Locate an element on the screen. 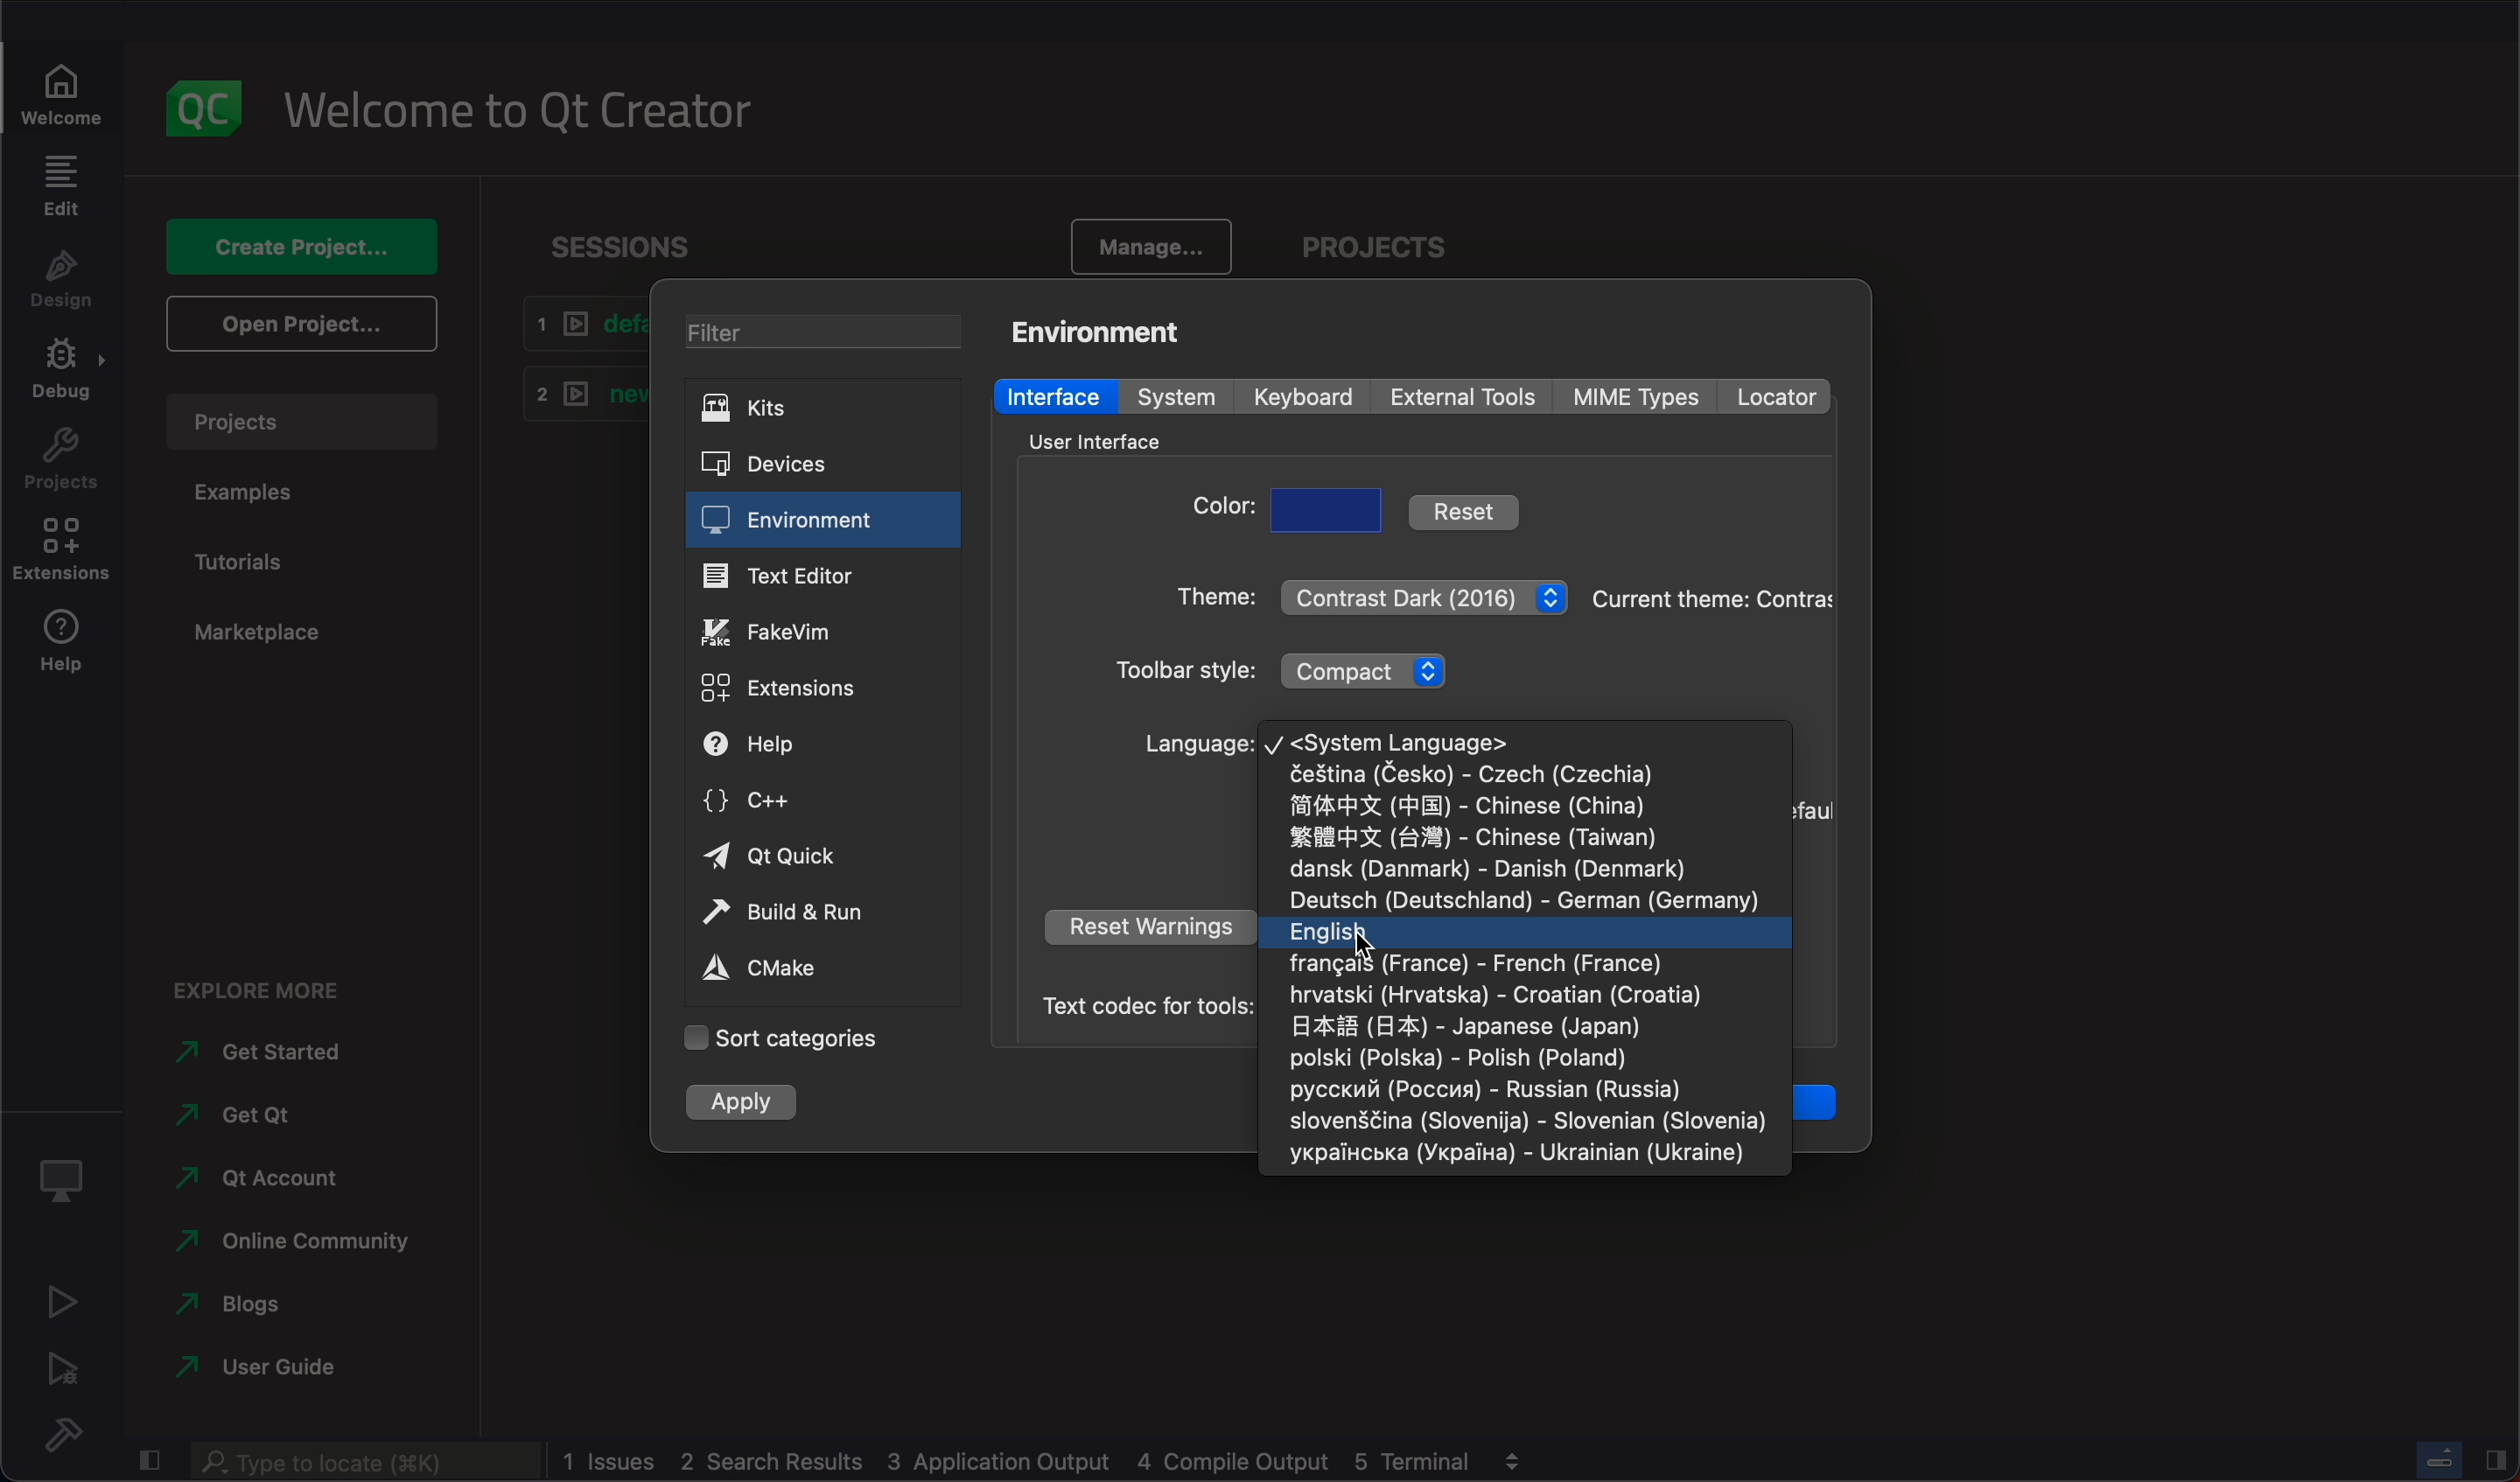 This screenshot has height=1482, width=2520. explore more  is located at coordinates (272, 986).